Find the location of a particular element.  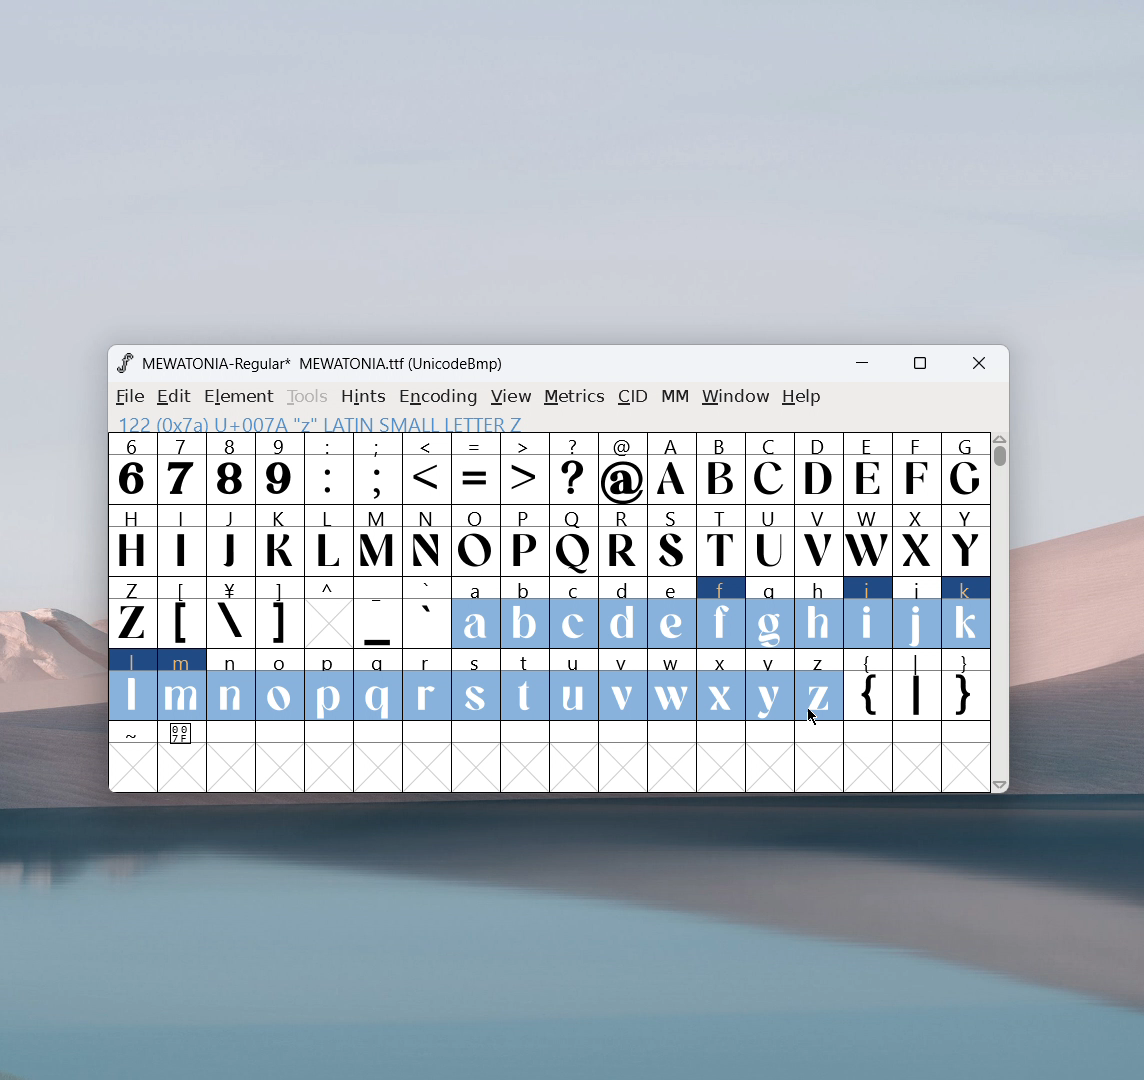

r is located at coordinates (426, 686).